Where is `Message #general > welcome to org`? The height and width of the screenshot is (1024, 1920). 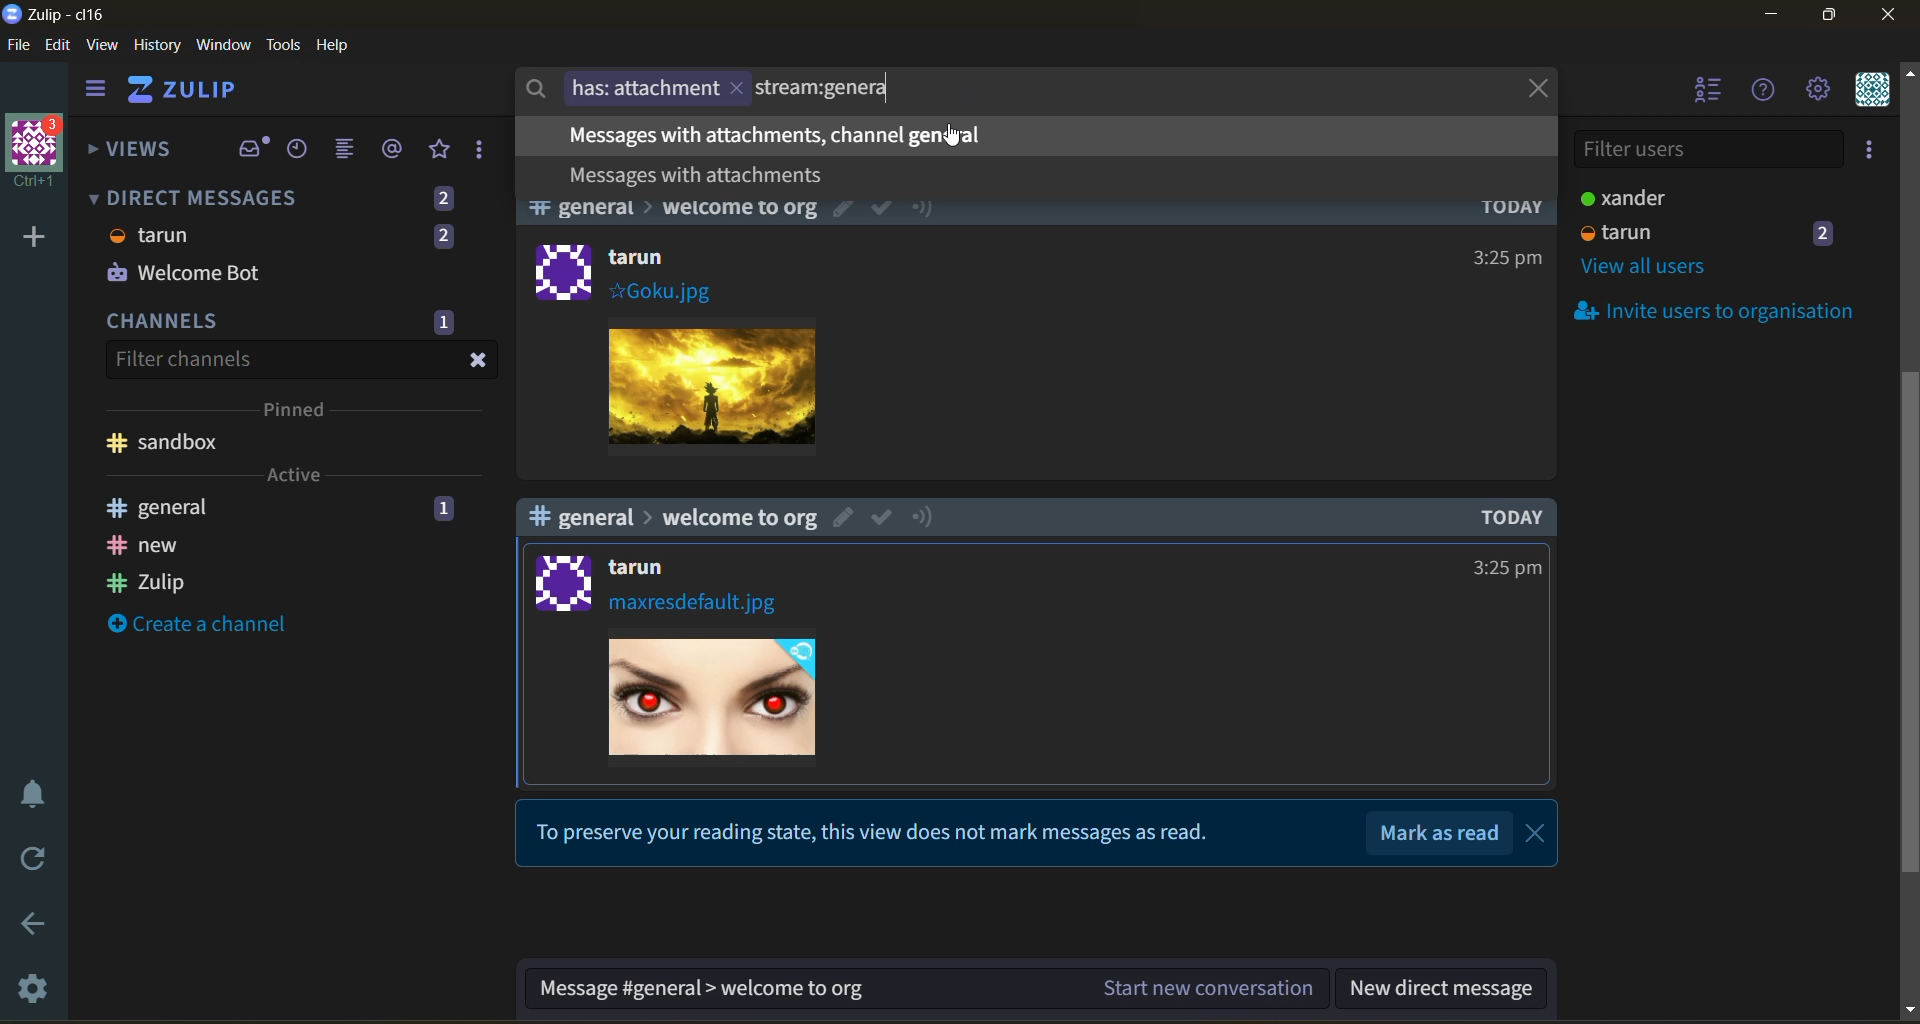 Message #general > welcome to org is located at coordinates (701, 990).